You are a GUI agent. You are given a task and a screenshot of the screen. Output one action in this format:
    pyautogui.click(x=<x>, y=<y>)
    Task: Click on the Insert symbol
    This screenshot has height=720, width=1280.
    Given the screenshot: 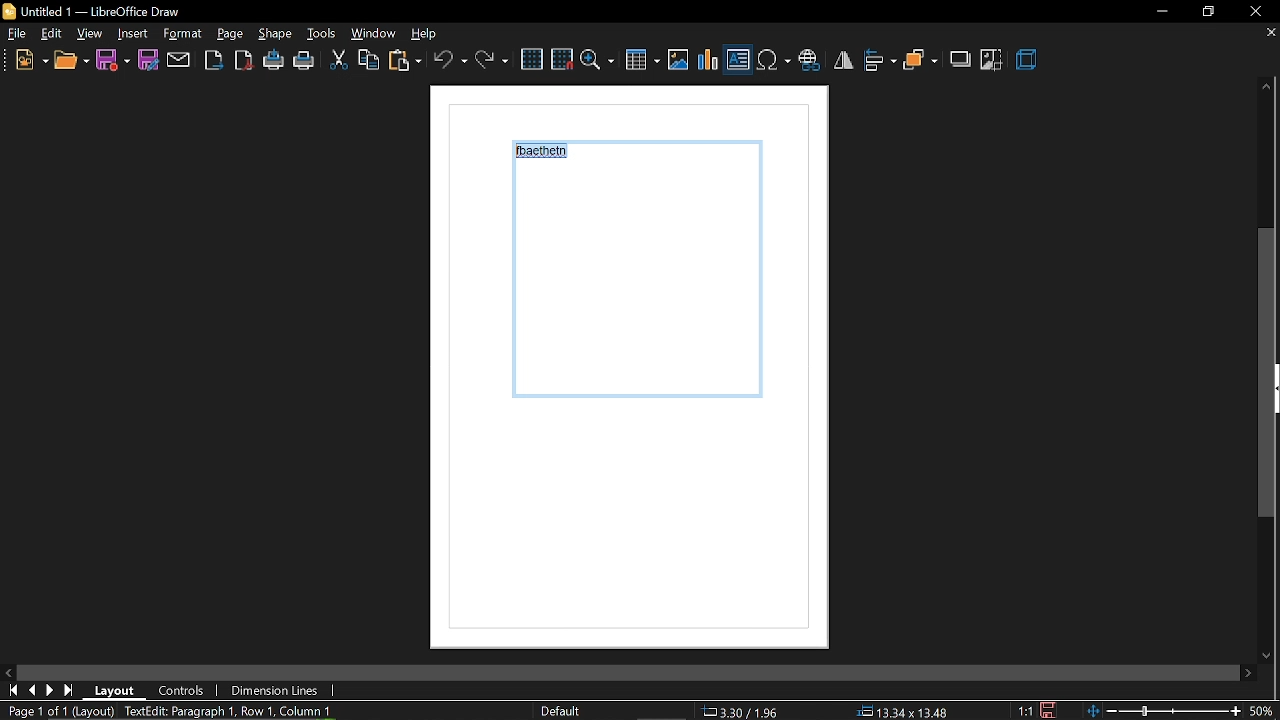 What is the action you would take?
    pyautogui.click(x=773, y=60)
    